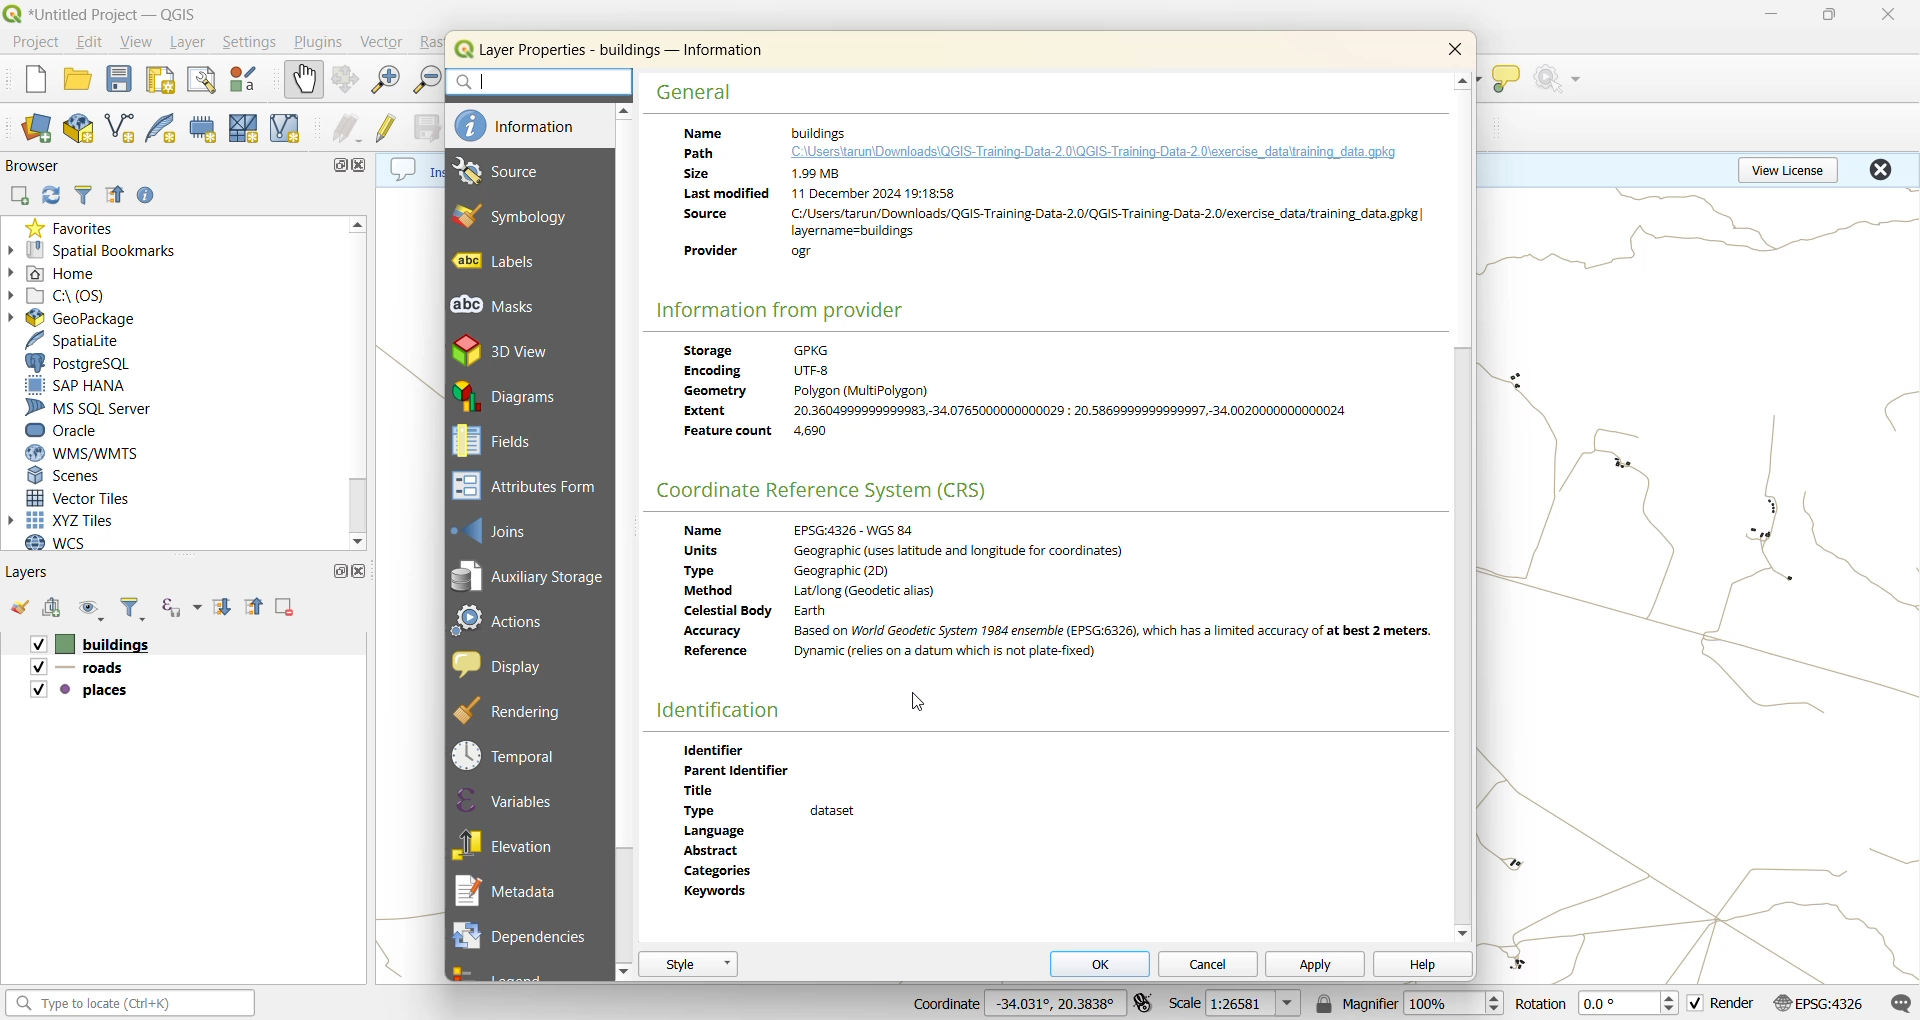  Describe the element at coordinates (84, 645) in the screenshot. I see `buildings` at that location.